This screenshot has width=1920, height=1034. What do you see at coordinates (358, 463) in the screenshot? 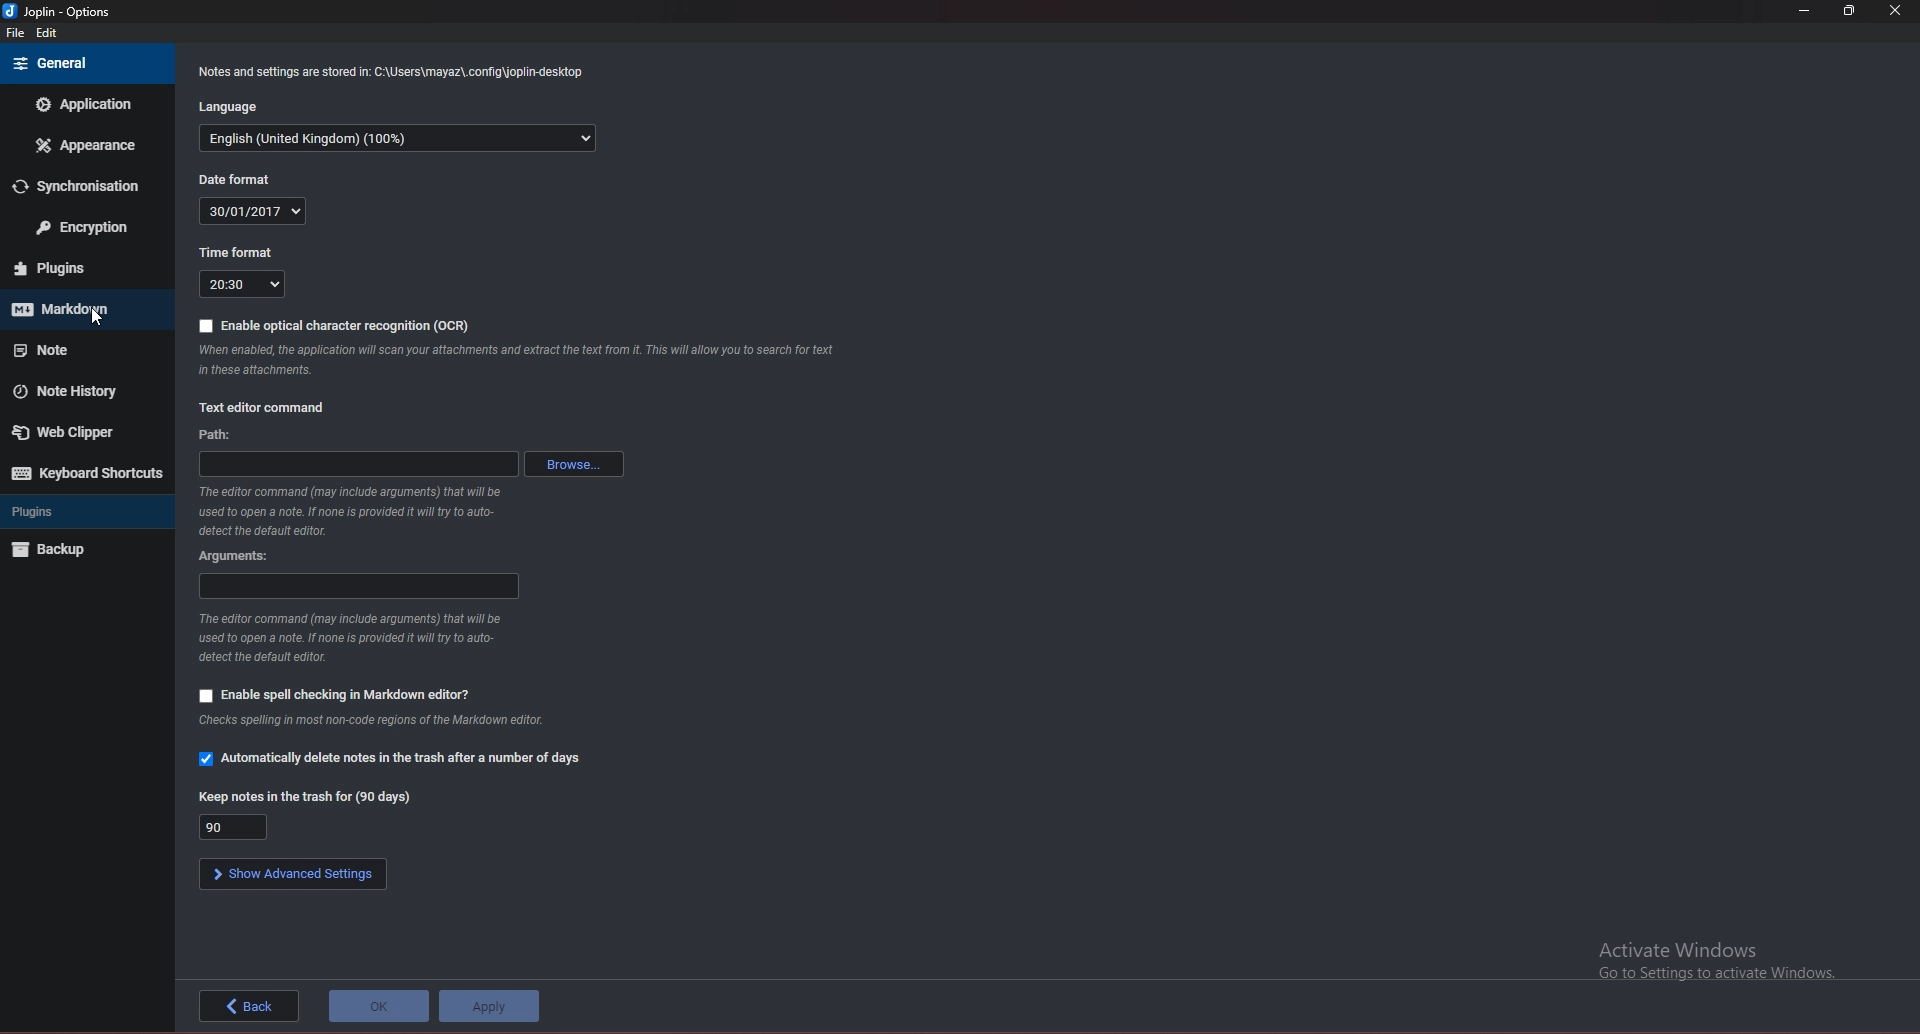
I see `path` at bounding box center [358, 463].